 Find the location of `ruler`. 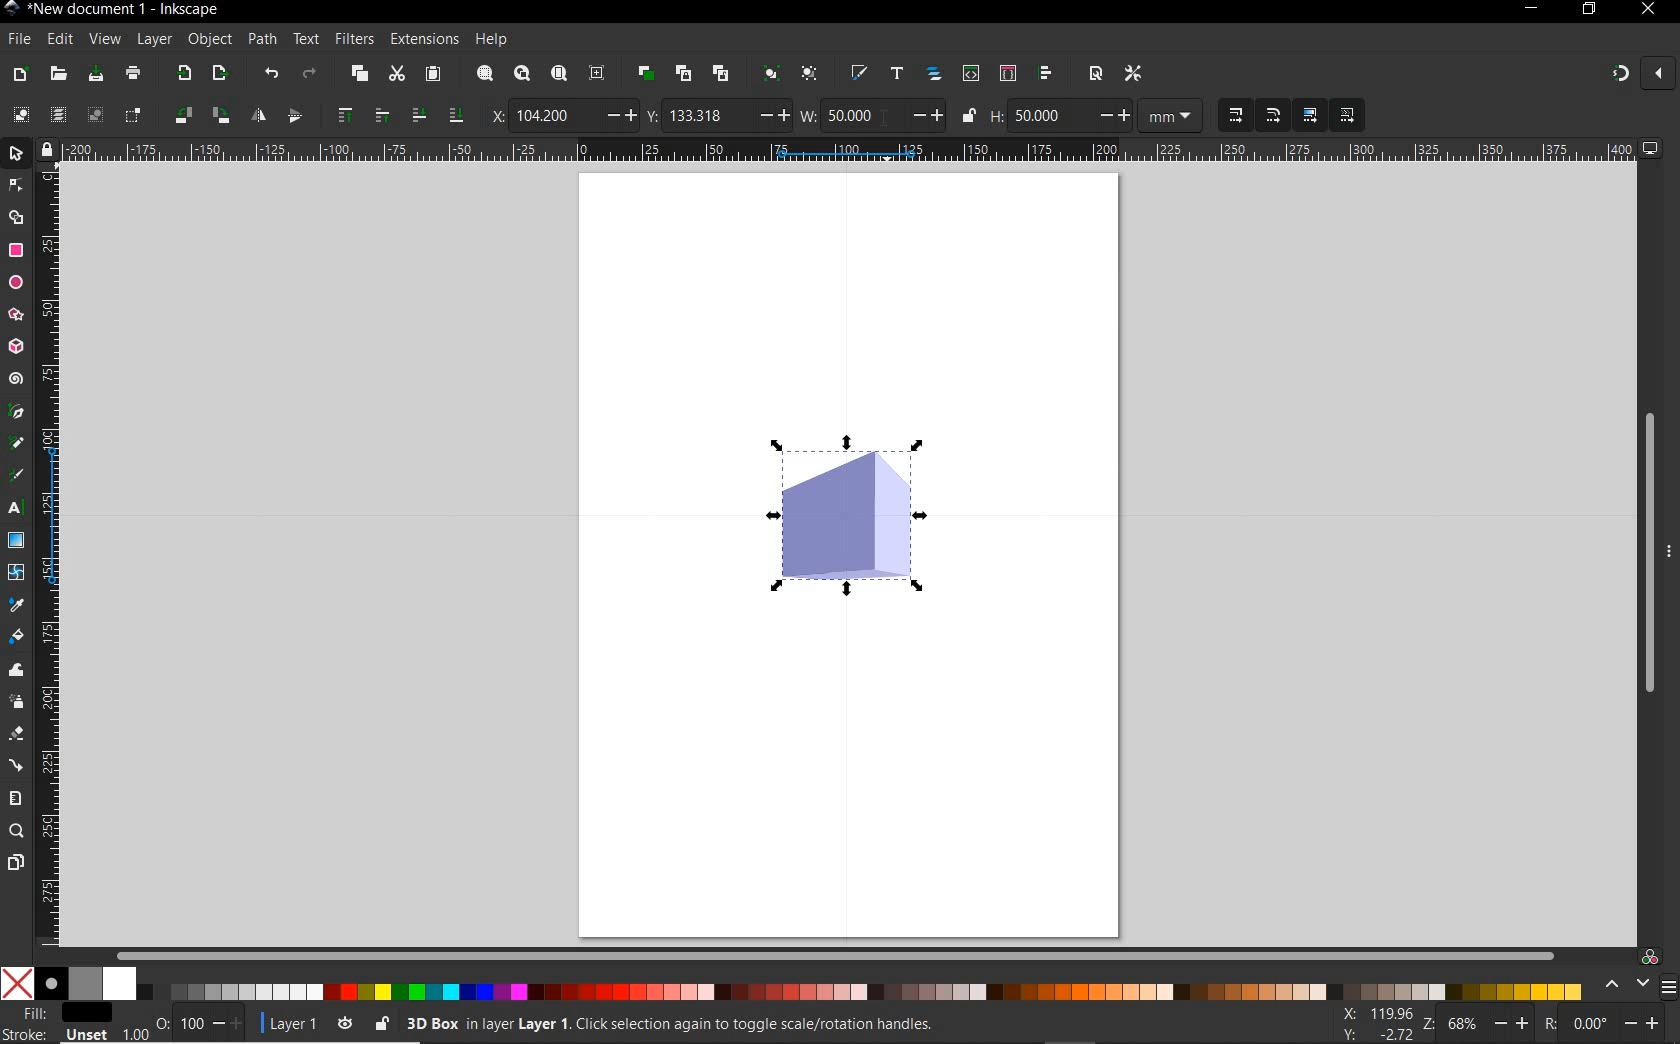

ruler is located at coordinates (848, 150).